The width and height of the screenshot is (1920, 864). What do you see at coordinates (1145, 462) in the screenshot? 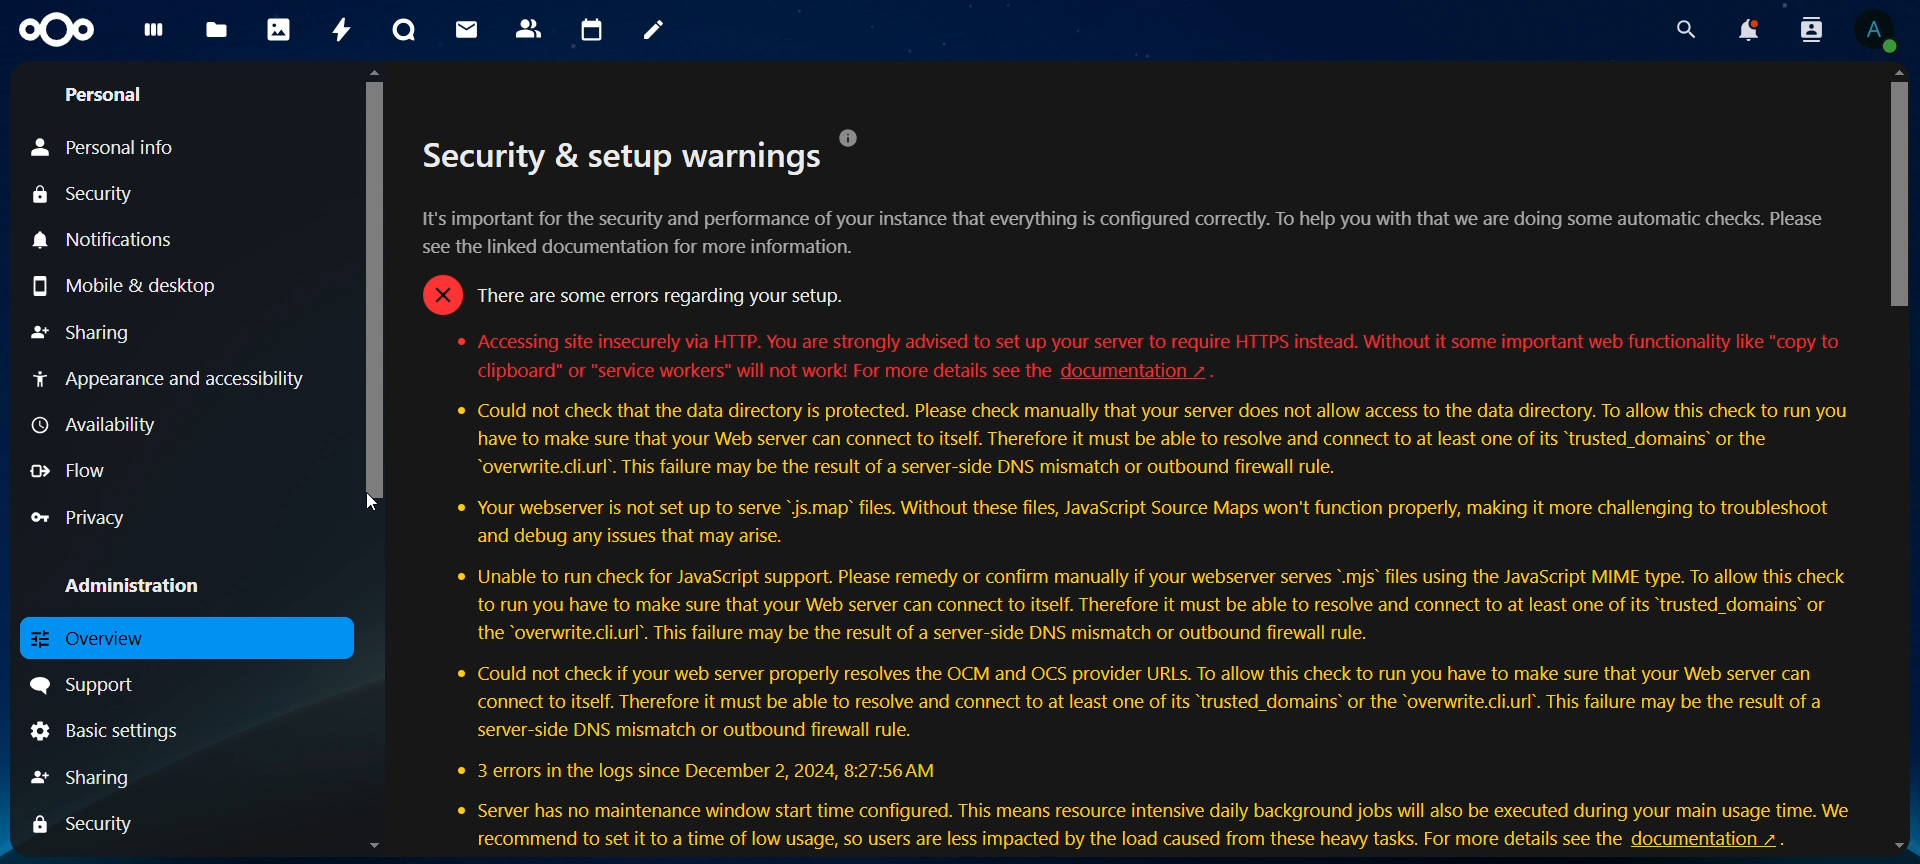
I see `. . [J]
Security & setup warnings
It's important for the security and performance of your instance that everything is configured correctly. To help you with that we are doing some automatic checks. Please
see the linked documentation for more information.
x] There are some errors regarding your setup.

* Accessing site insecurely via HTTP. You are strongly advised to set up your server to require HTTPS instead. Without it some important web functionality like “copy to
clipboard” or "service workers" will not work! For more details see the documentation ~ .

* Could not check that the data directory is protected. Please check manually that your server does not allow access to the data directory. To allow this check to run you
have to make sure that your Web server can connect to itself. Therefore it must be able to resolve and connect to at least one of its “trusted_domains™ or the
“overwrite.cli.url”. This failure may be the result of a server-side DNS mismatch or outbound firewall rule.

* Your webserver is not set up to serve "js.map’ files. Without these files, JavaScript Source Maps won't function properly, making it more challenging to troubleshoot
and debug any issues that may arise.

* Unable to run check for JavaScript support. Please remedy or confirm manually if your webserver serves "mjs’ files using the JavaScript MIME type. To allow this check
to run you have to make sure that your Web server can connect to itself. Therefore it must be able to resolve and connect to at least one of its “trusted_domains’ or

] the “overwrite.cli.url’. This failure may be the result of a server-side DNS mismatch or outbound firewall rule.

* Could not check if your web server properly resolves the OCM and OCS provider URLs. To allow this check to run you have to make sure that your Web server can
connect to itself. Therefore it must be able to resolve and connect to at least one of its “trusted_domains’ or the “overwrite.cli.url’. This failure may be the result of a
server-side DNS mismatch or outbound firewall rule.

* 3 errors in the logs since December 2, 2024, 8:27:56 AM

* Server has no maintenance window start time configured. This means resource intensive daily background jobs will also be executed during your main usage time. We

~ recommend to set it to a time of low usage, so users are less impacted by the load caused from these heavy tasks. For more details see the documentation ~ .` at bounding box center [1145, 462].